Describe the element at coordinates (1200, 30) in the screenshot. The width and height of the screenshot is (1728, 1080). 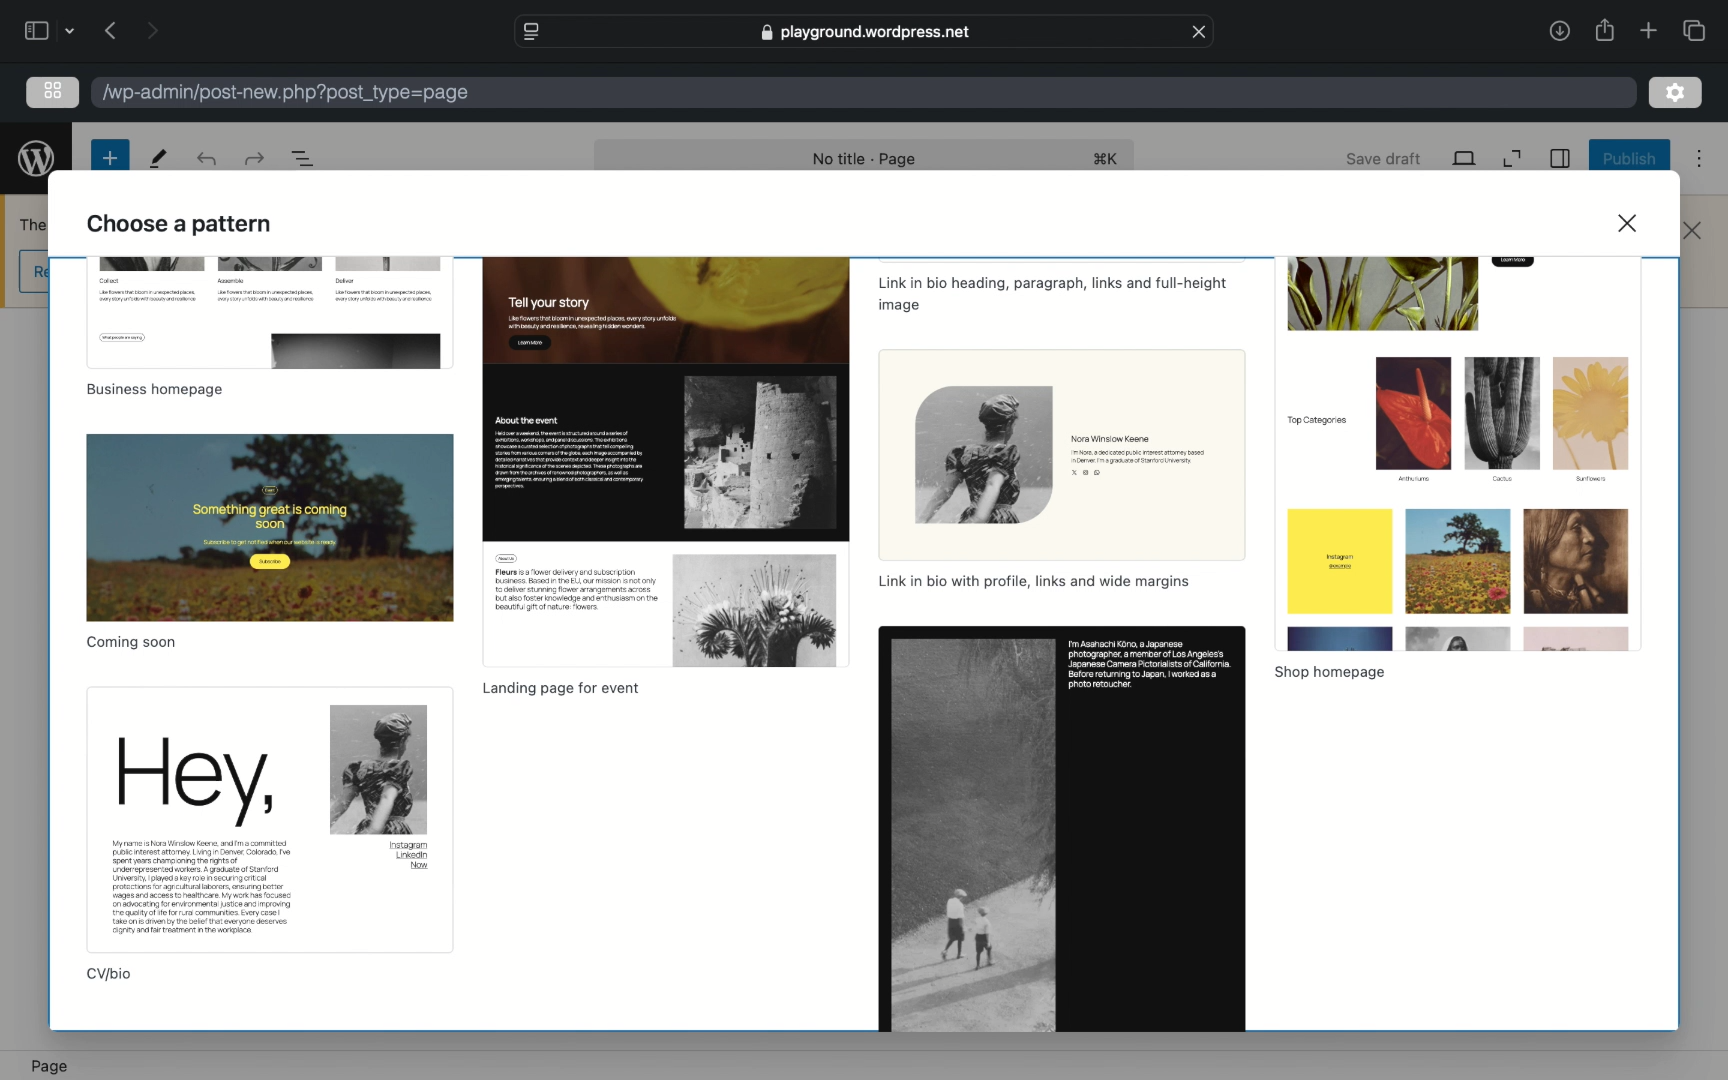
I see `close` at that location.